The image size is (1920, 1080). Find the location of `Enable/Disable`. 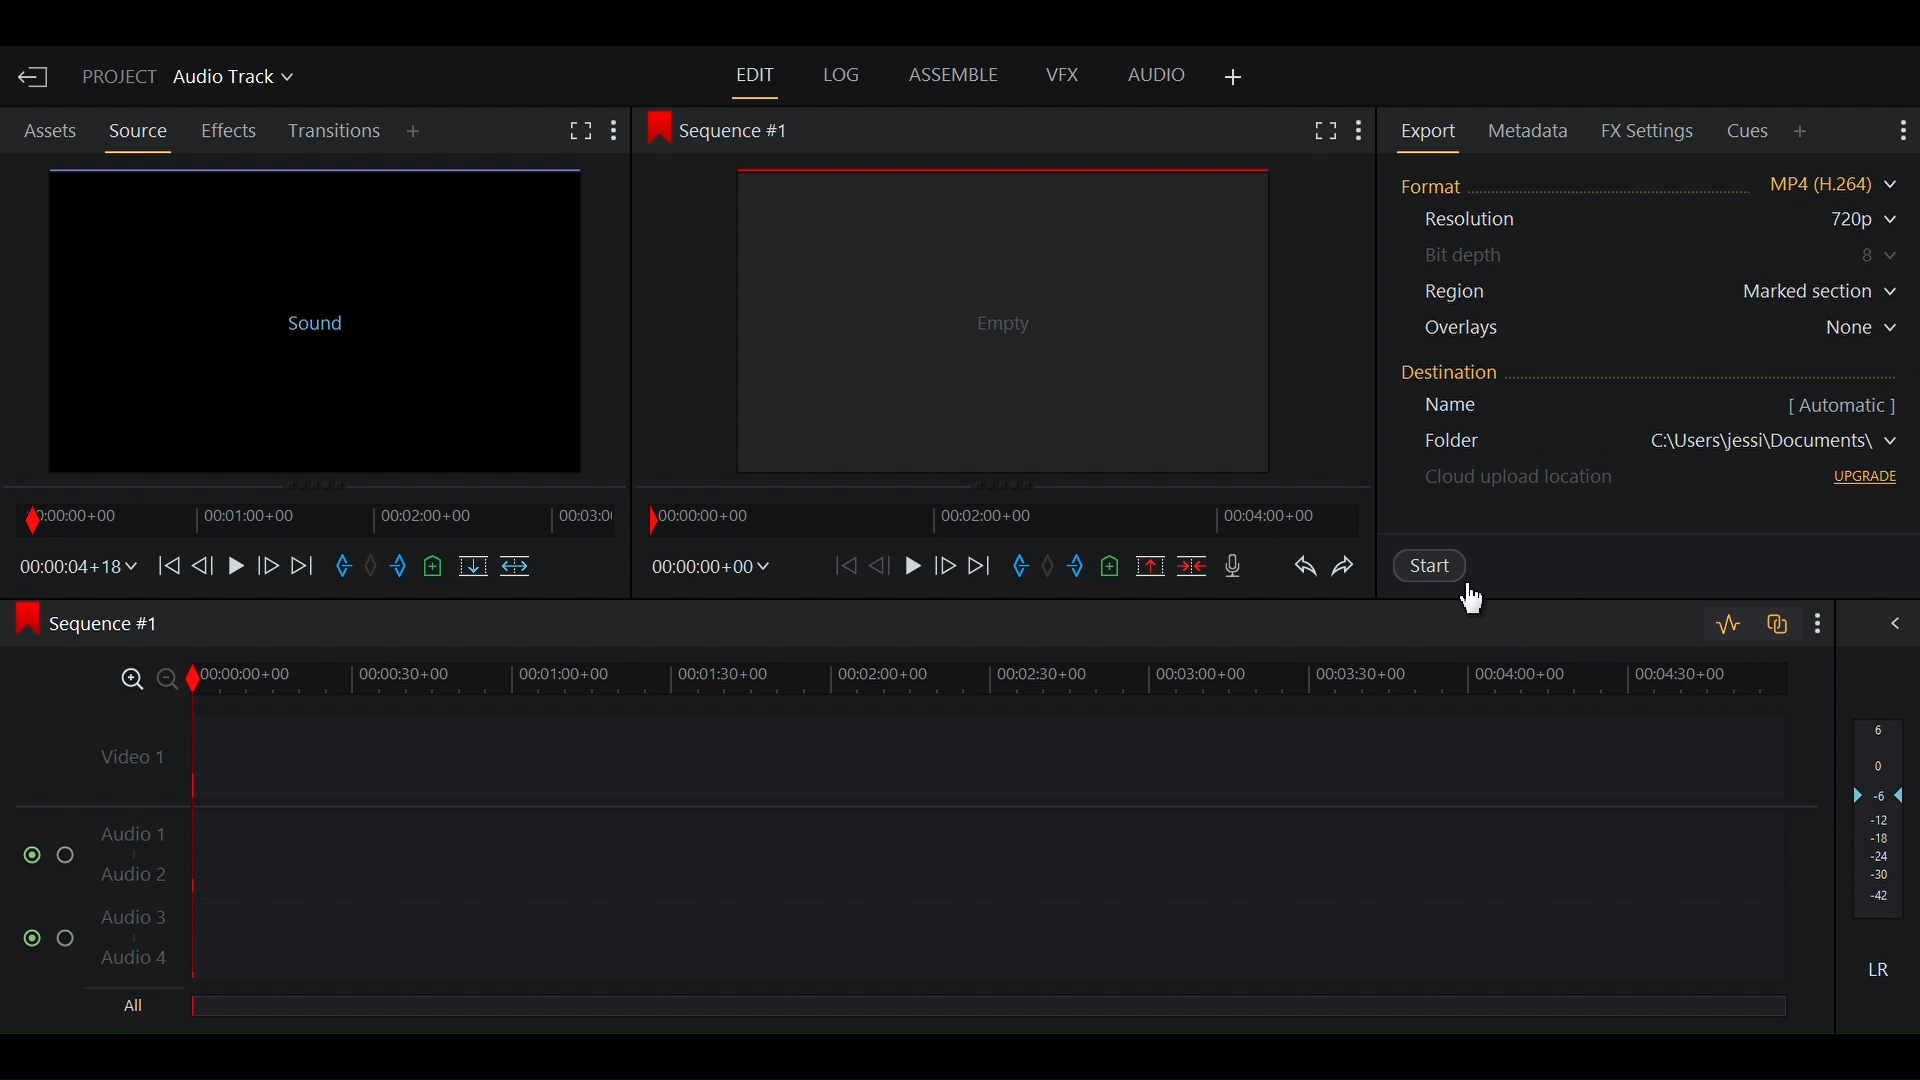

Enable/Disable is located at coordinates (40, 853).